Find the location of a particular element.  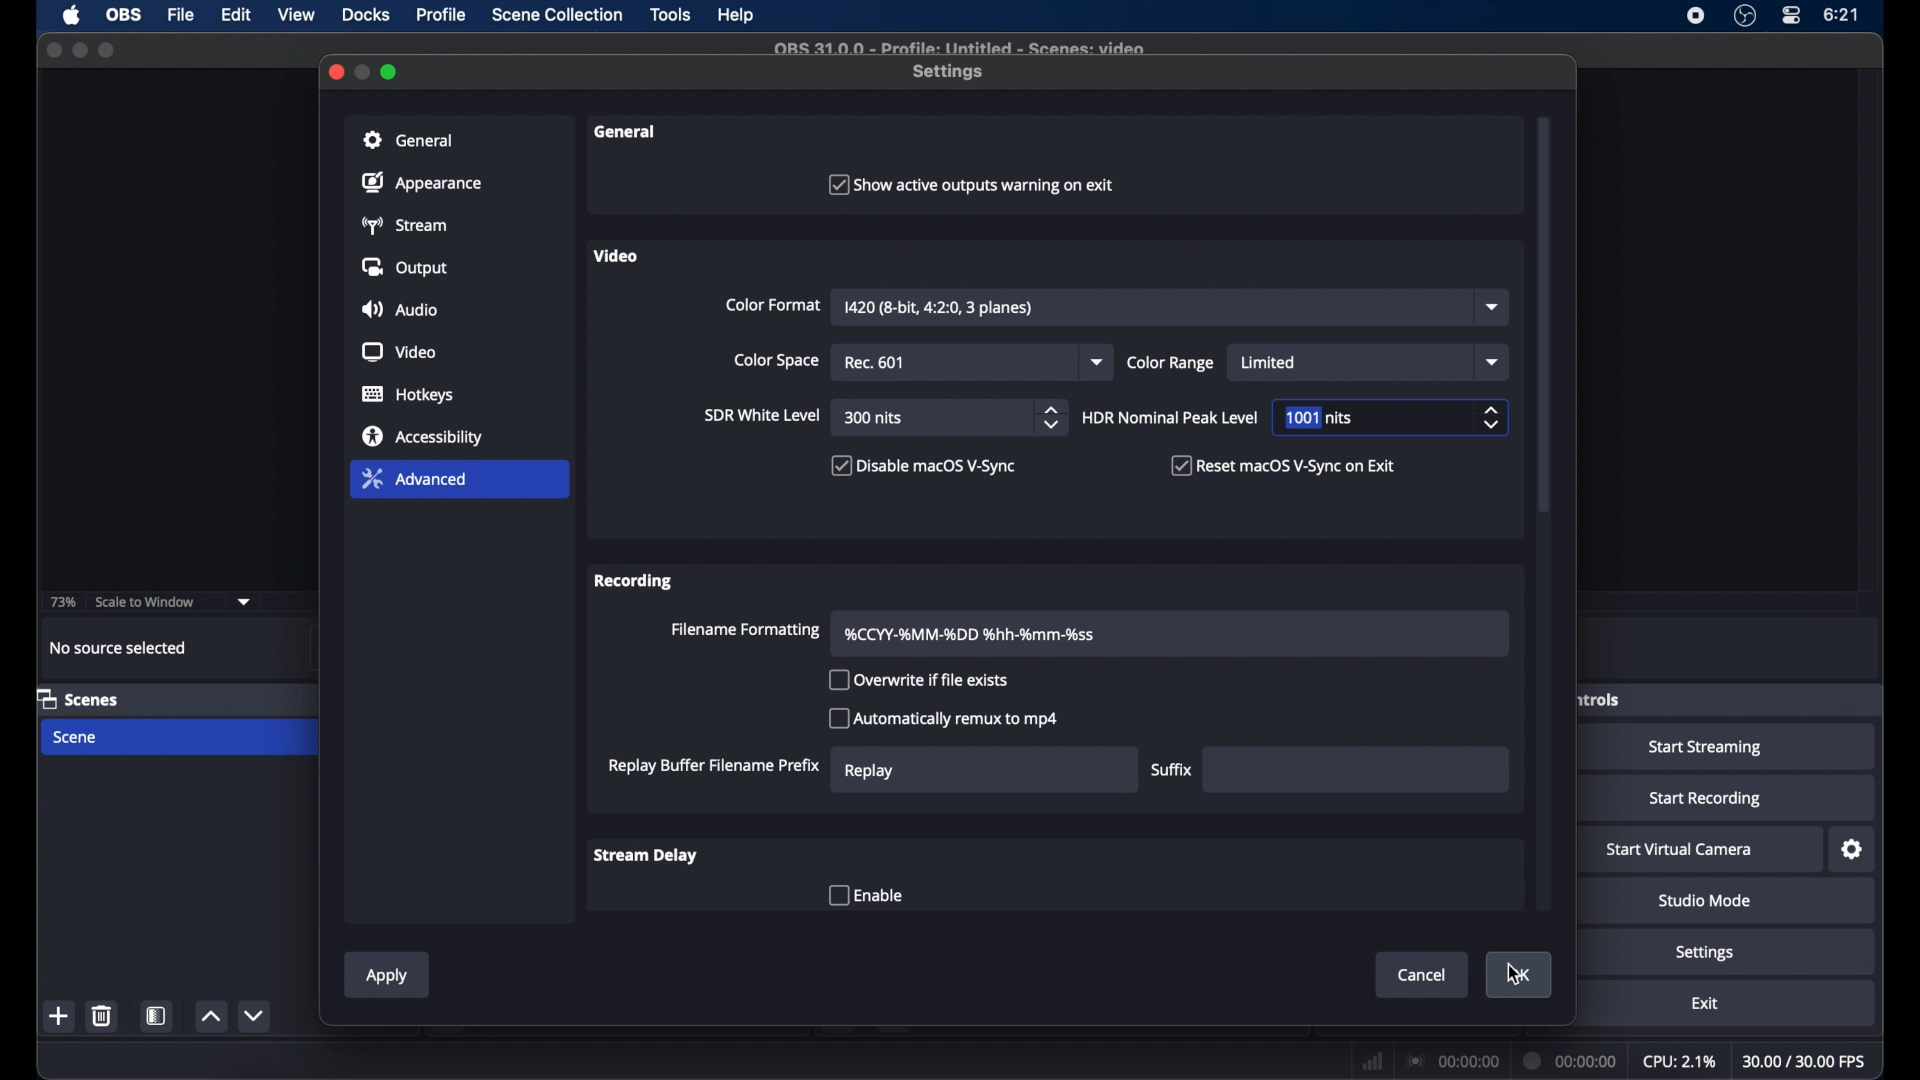

close is located at coordinates (53, 49).